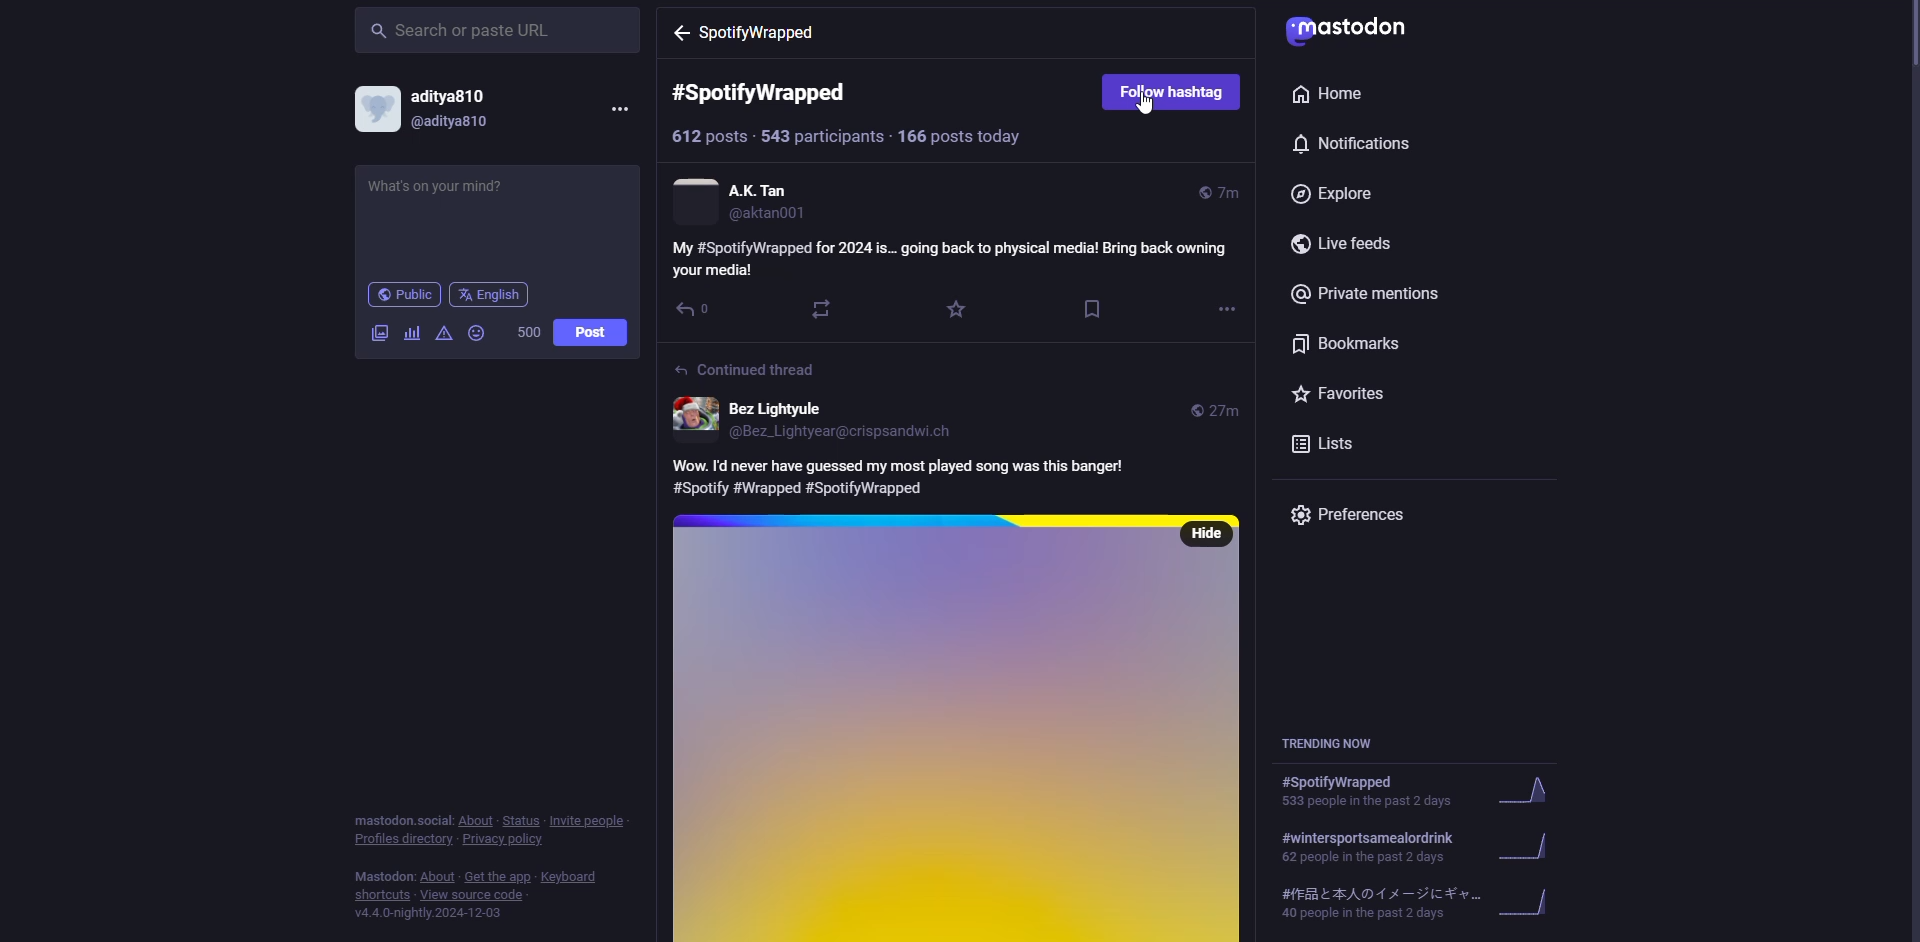  What do you see at coordinates (1216, 411) in the screenshot?
I see `time` at bounding box center [1216, 411].